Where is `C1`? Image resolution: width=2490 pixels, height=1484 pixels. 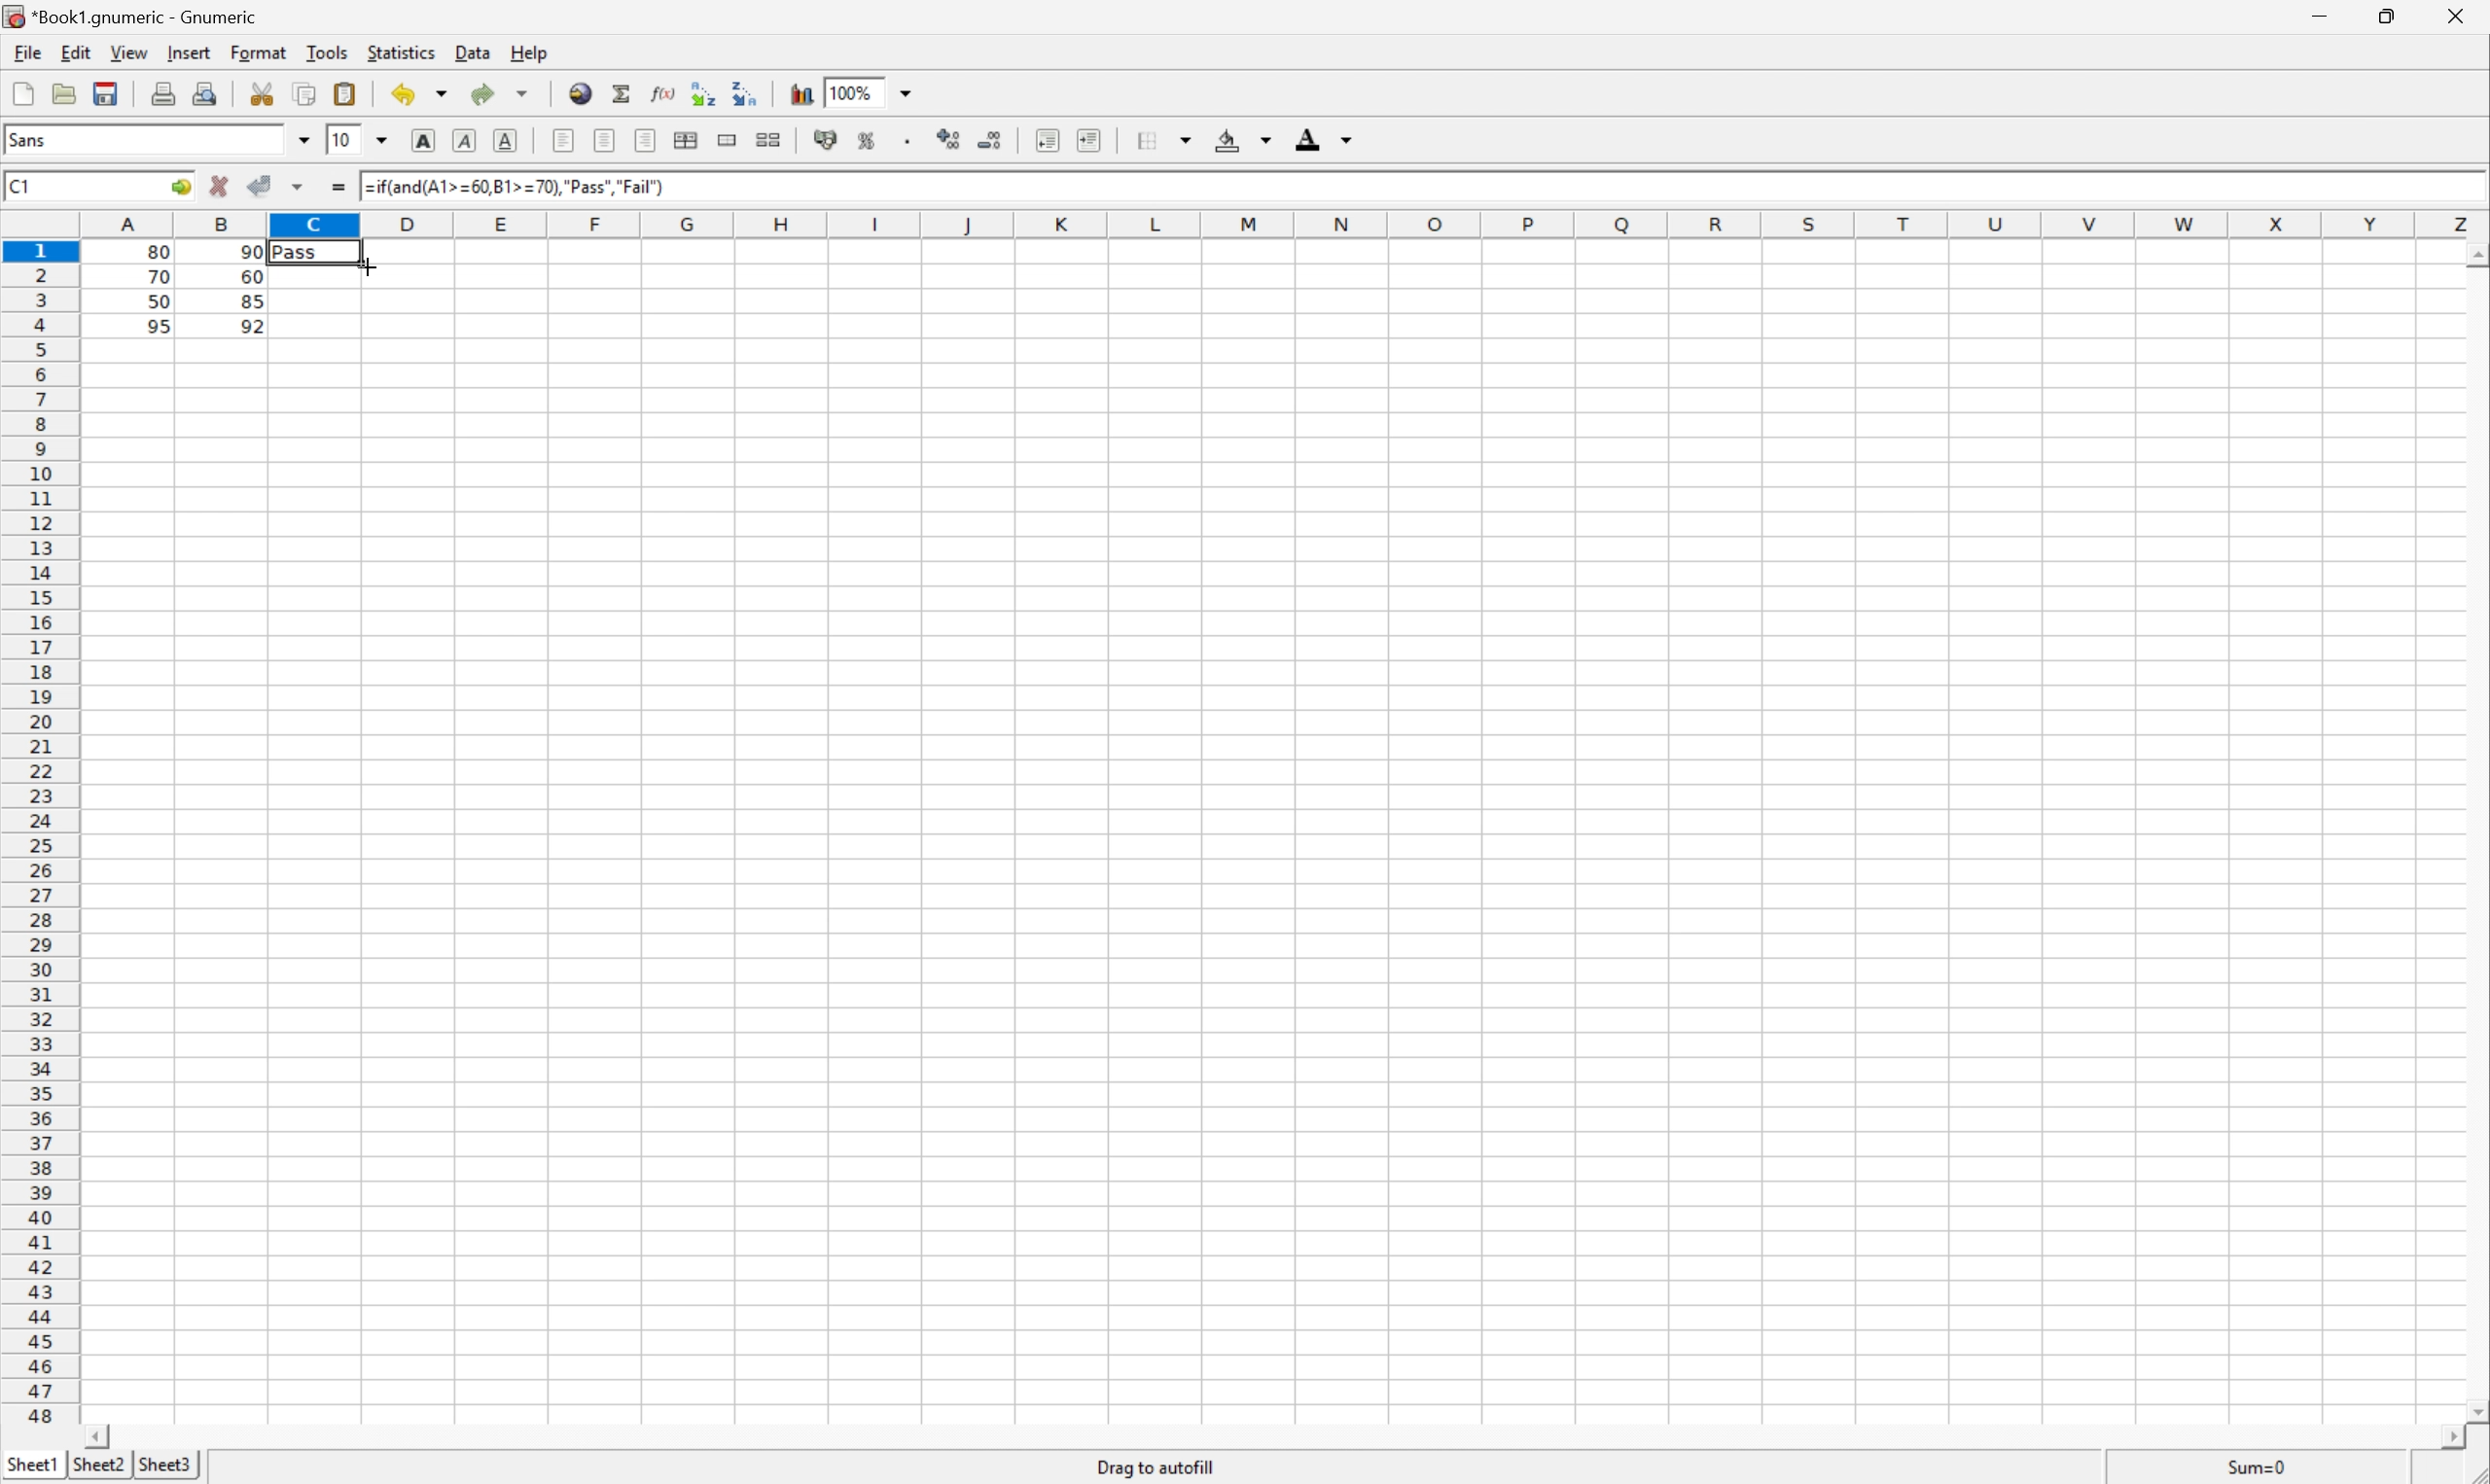 C1 is located at coordinates (24, 188).